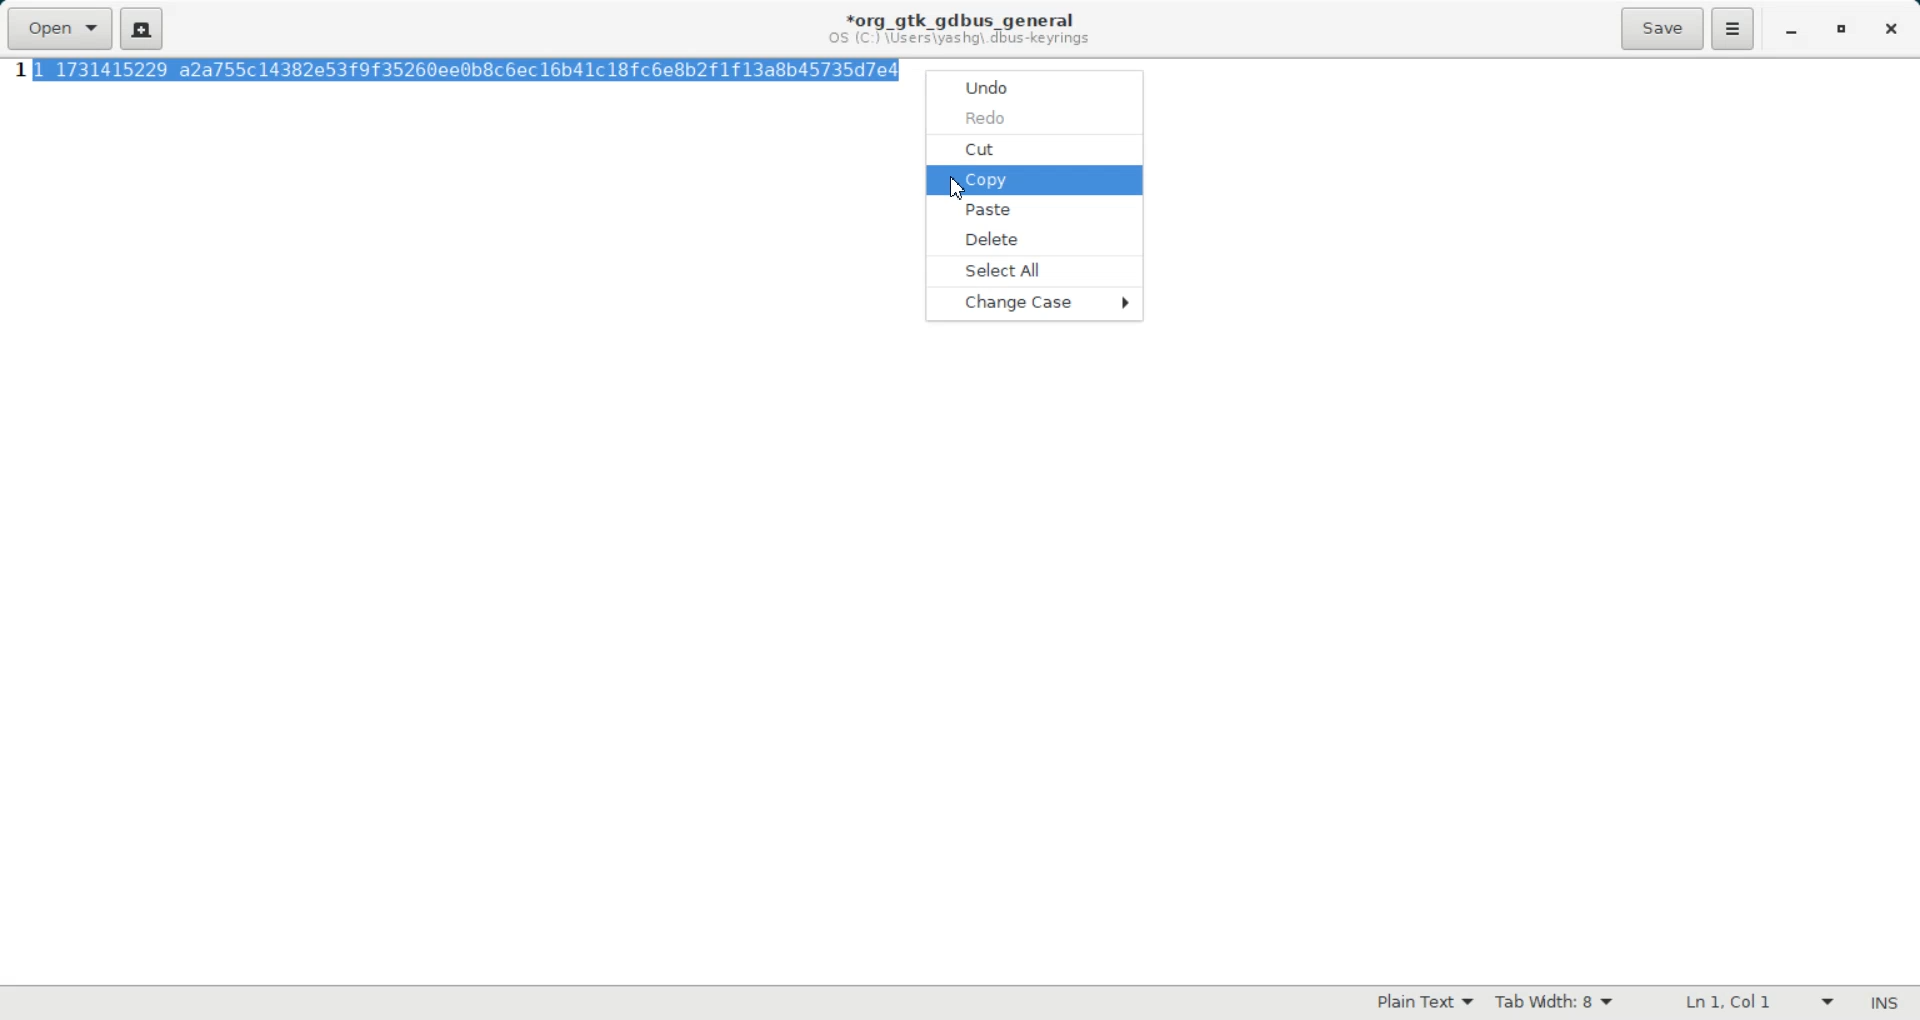  What do you see at coordinates (1790, 31) in the screenshot?
I see `Minimize` at bounding box center [1790, 31].